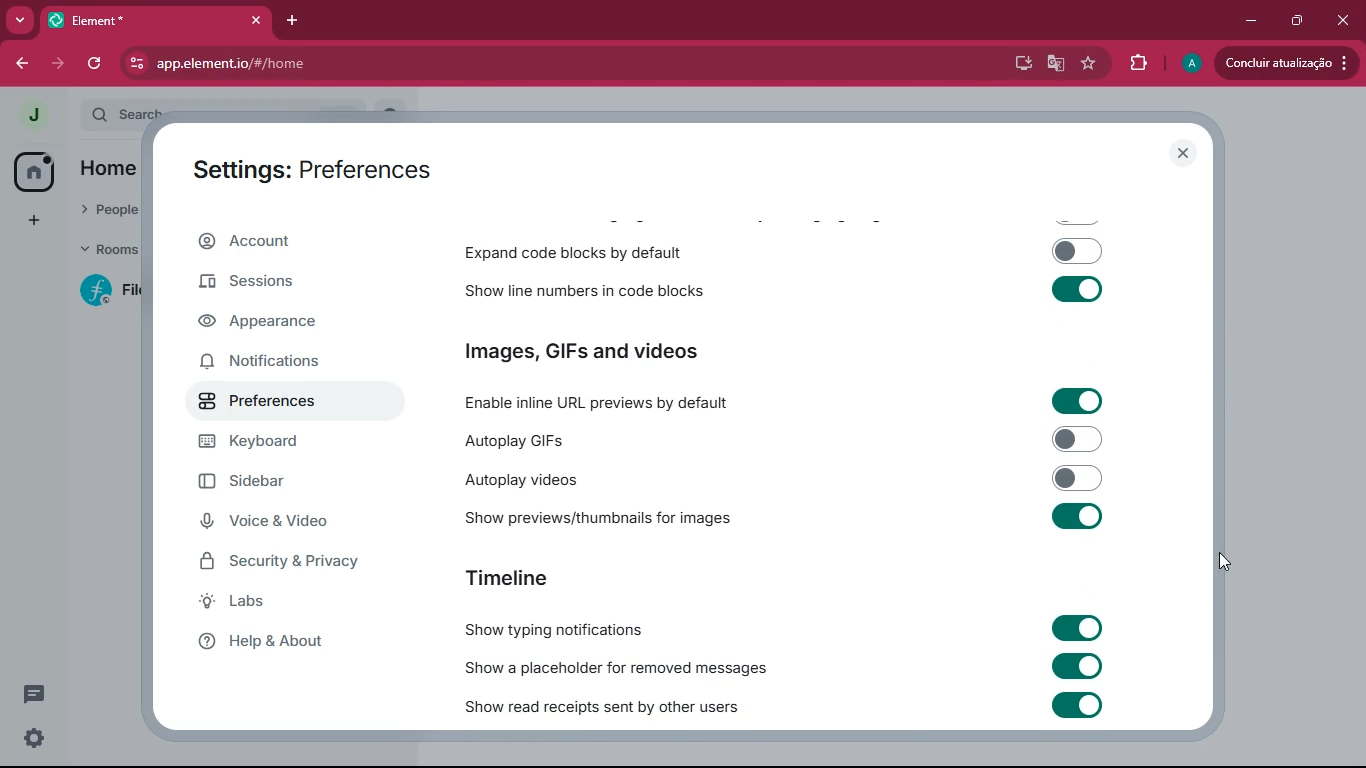 Image resolution: width=1366 pixels, height=768 pixels. I want to click on labs, so click(297, 602).